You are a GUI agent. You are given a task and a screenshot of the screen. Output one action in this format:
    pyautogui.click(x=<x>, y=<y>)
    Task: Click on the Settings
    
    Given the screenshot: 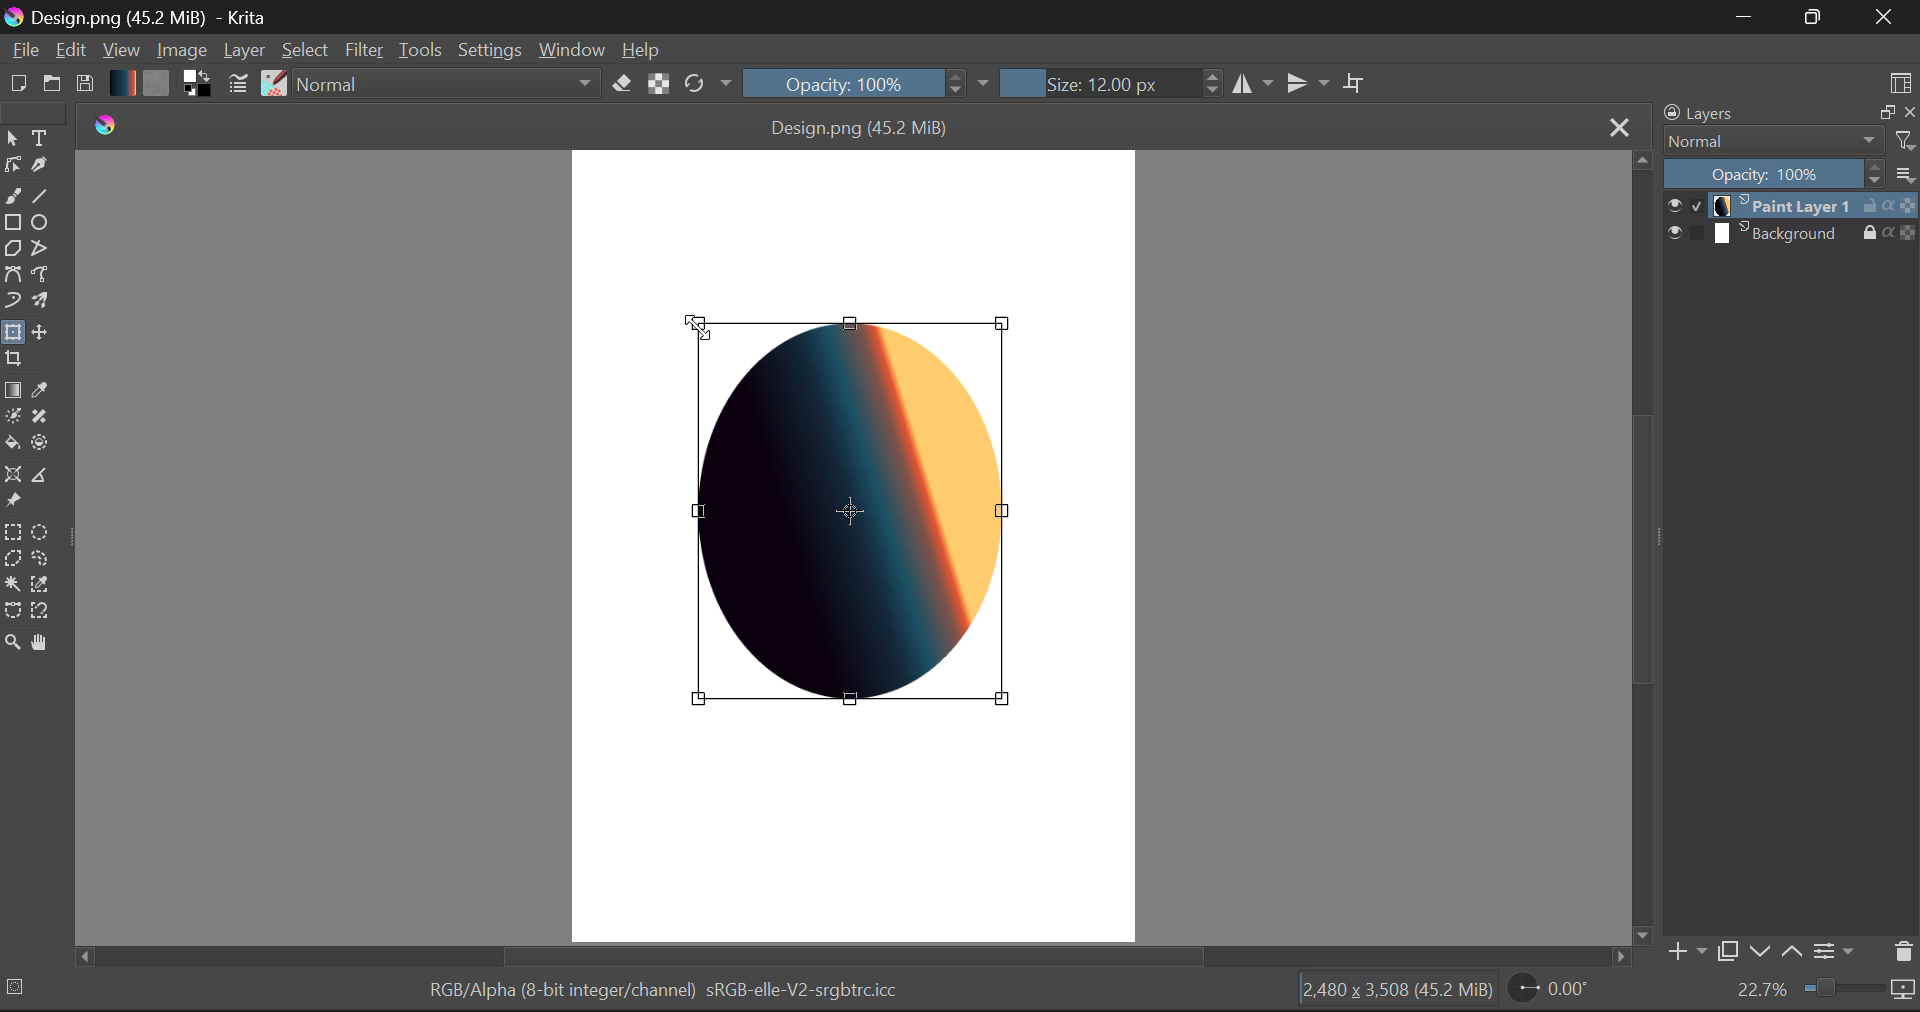 What is the action you would take?
    pyautogui.click(x=1838, y=953)
    